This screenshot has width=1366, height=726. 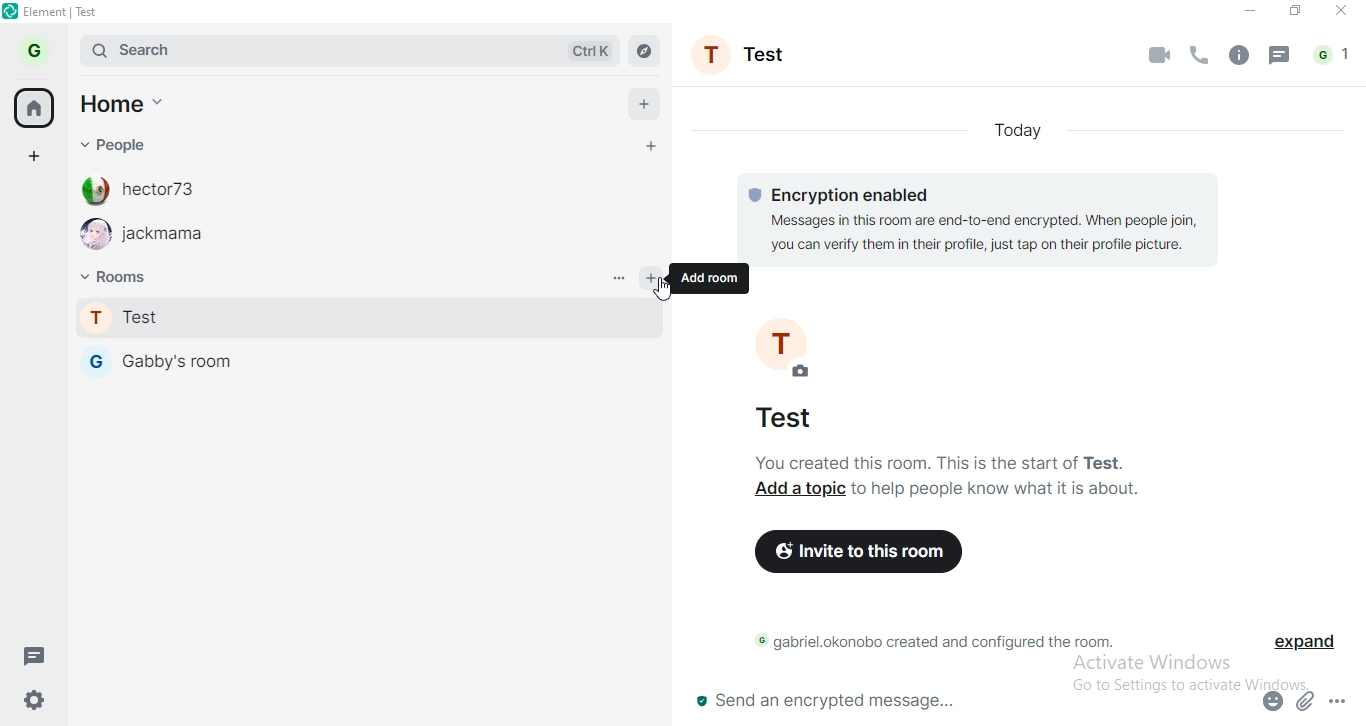 What do you see at coordinates (149, 235) in the screenshot?
I see `jackmama` at bounding box center [149, 235].